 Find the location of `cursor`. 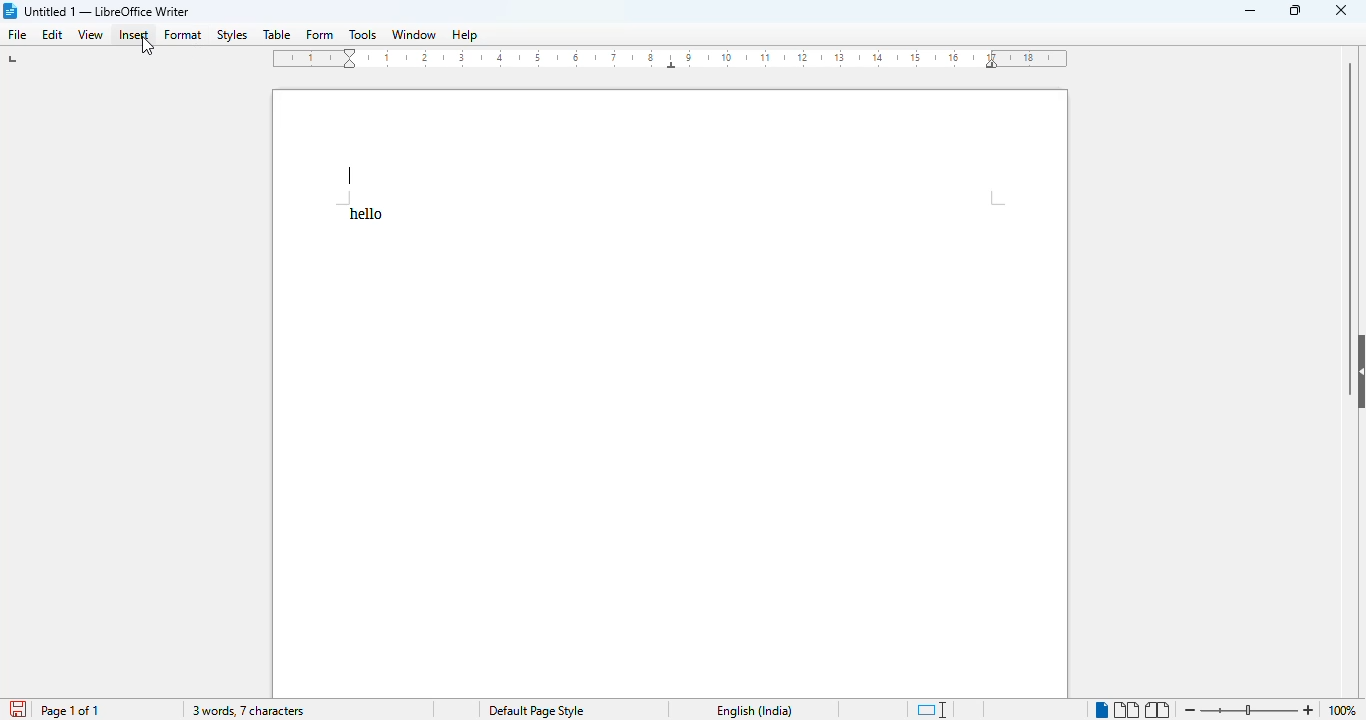

cursor is located at coordinates (147, 48).